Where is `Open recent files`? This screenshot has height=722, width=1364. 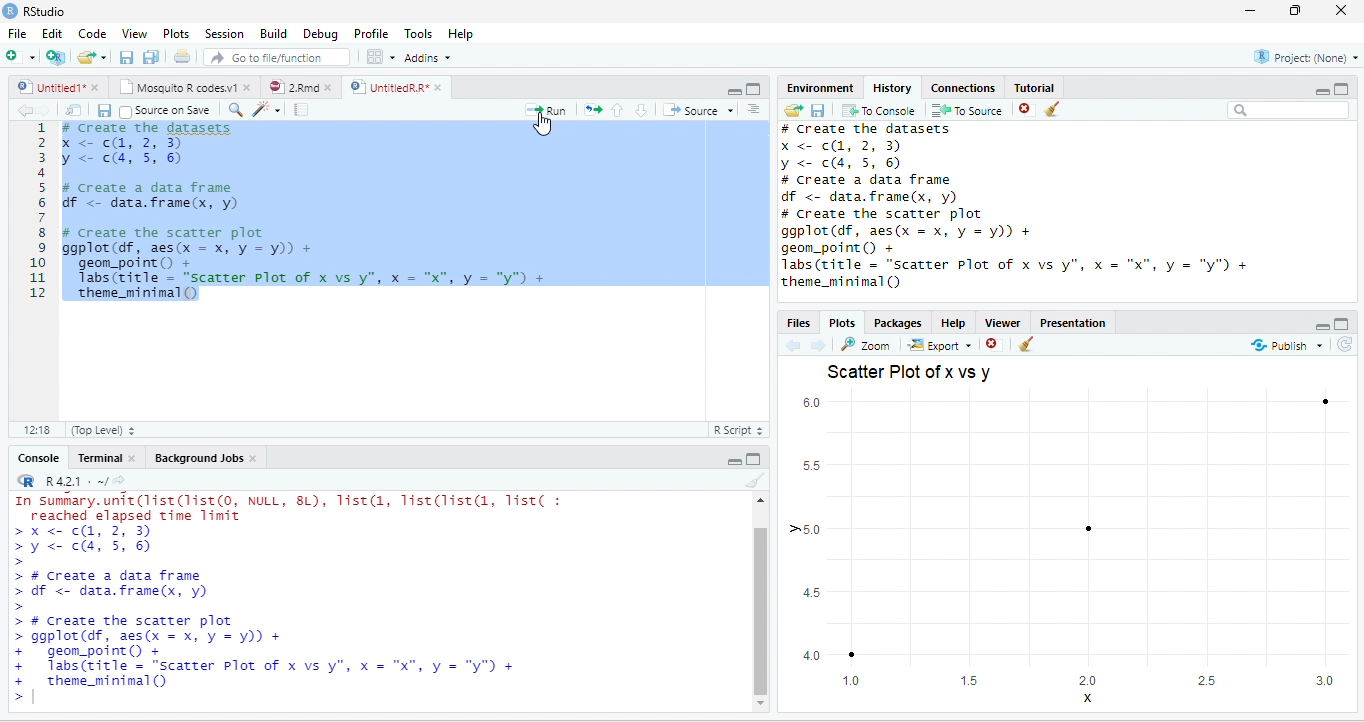
Open recent files is located at coordinates (103, 57).